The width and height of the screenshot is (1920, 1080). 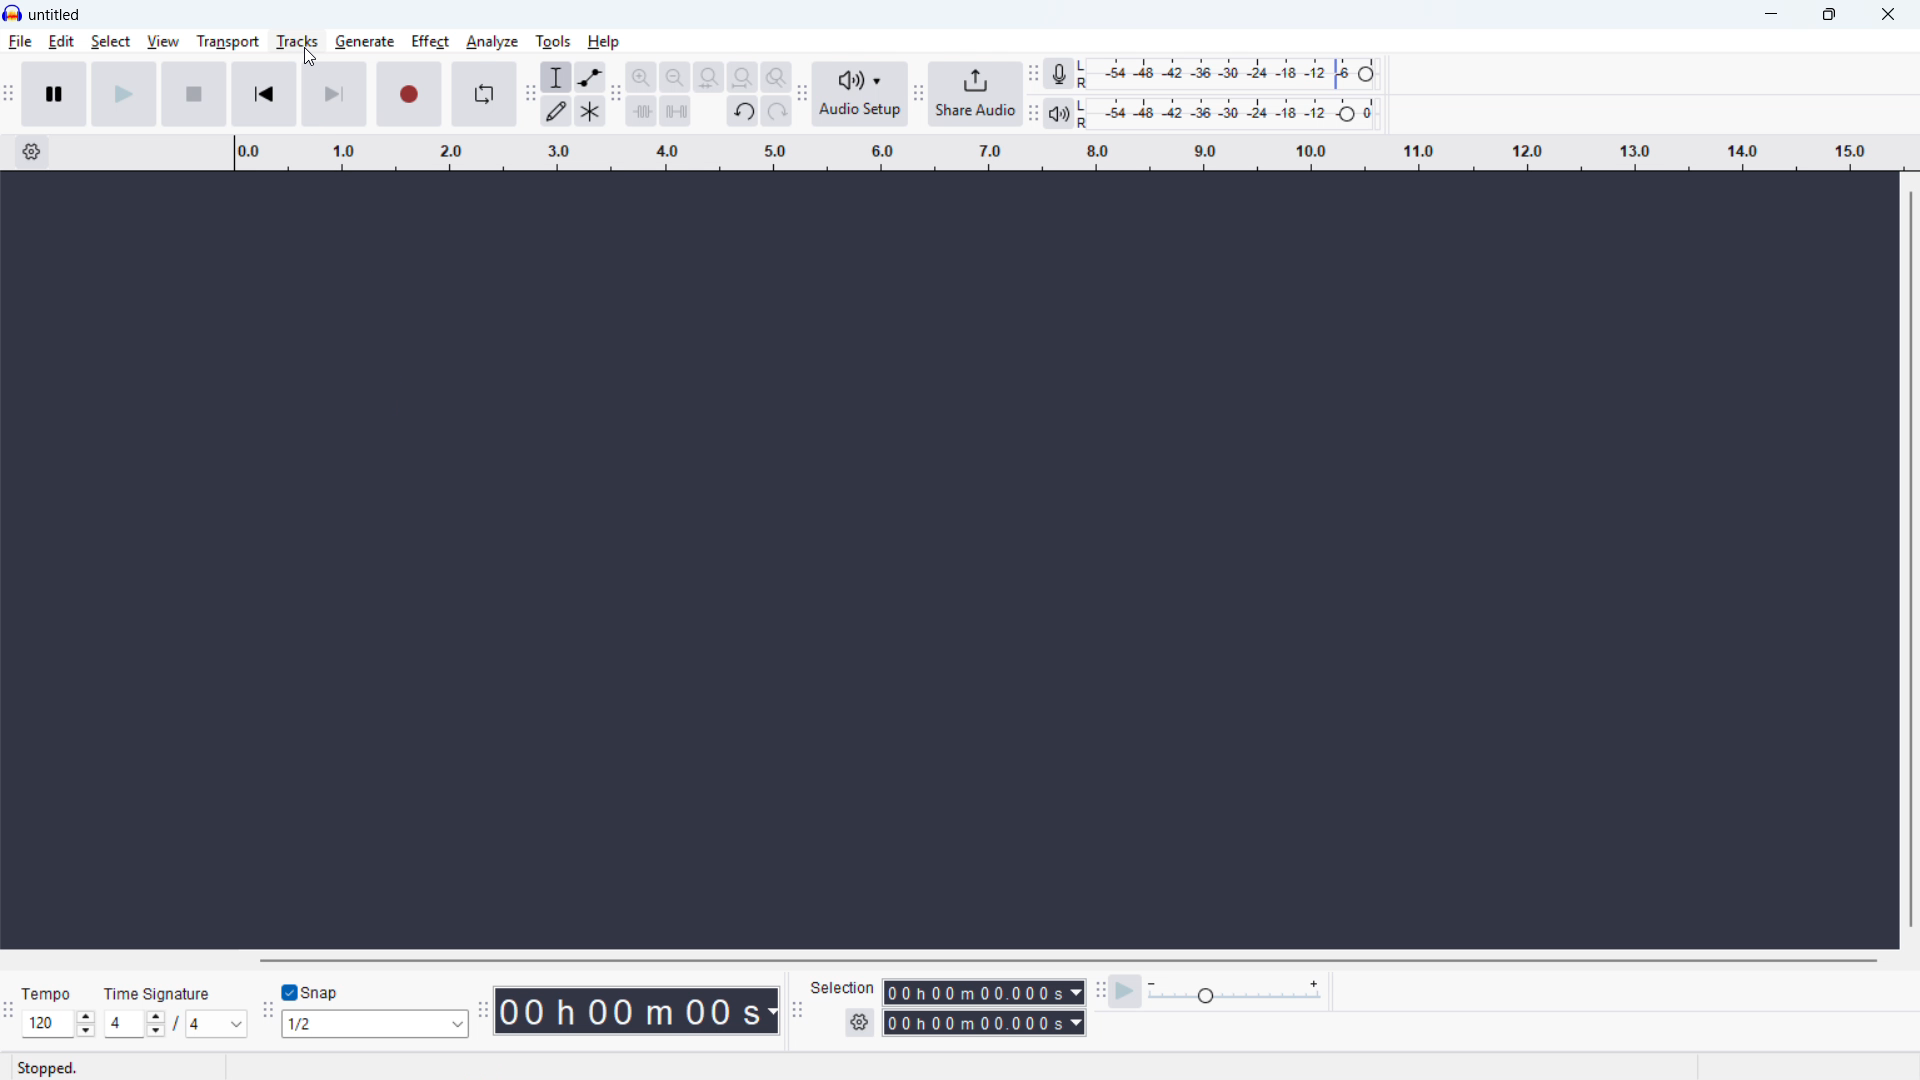 I want to click on time signature, so click(x=158, y=994).